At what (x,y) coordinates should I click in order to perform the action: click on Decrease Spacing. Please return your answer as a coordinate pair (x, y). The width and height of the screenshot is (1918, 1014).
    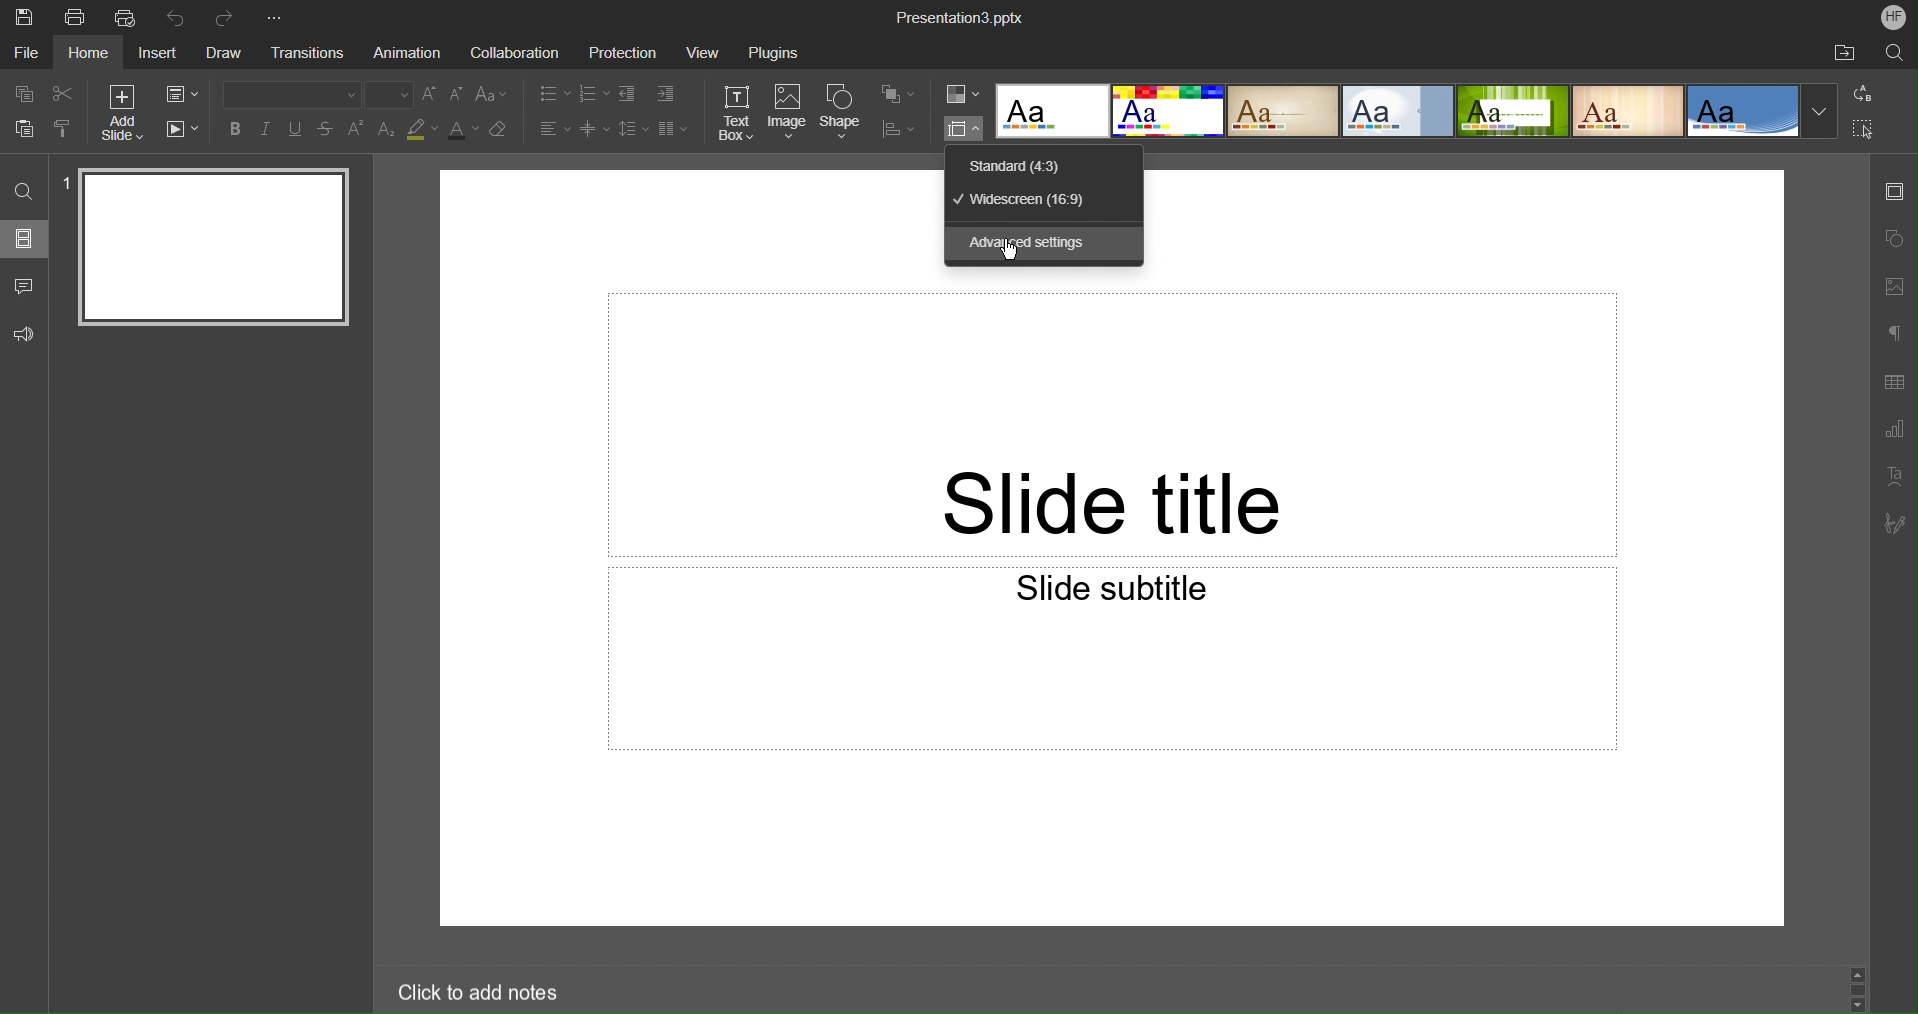
    Looking at the image, I should click on (592, 129).